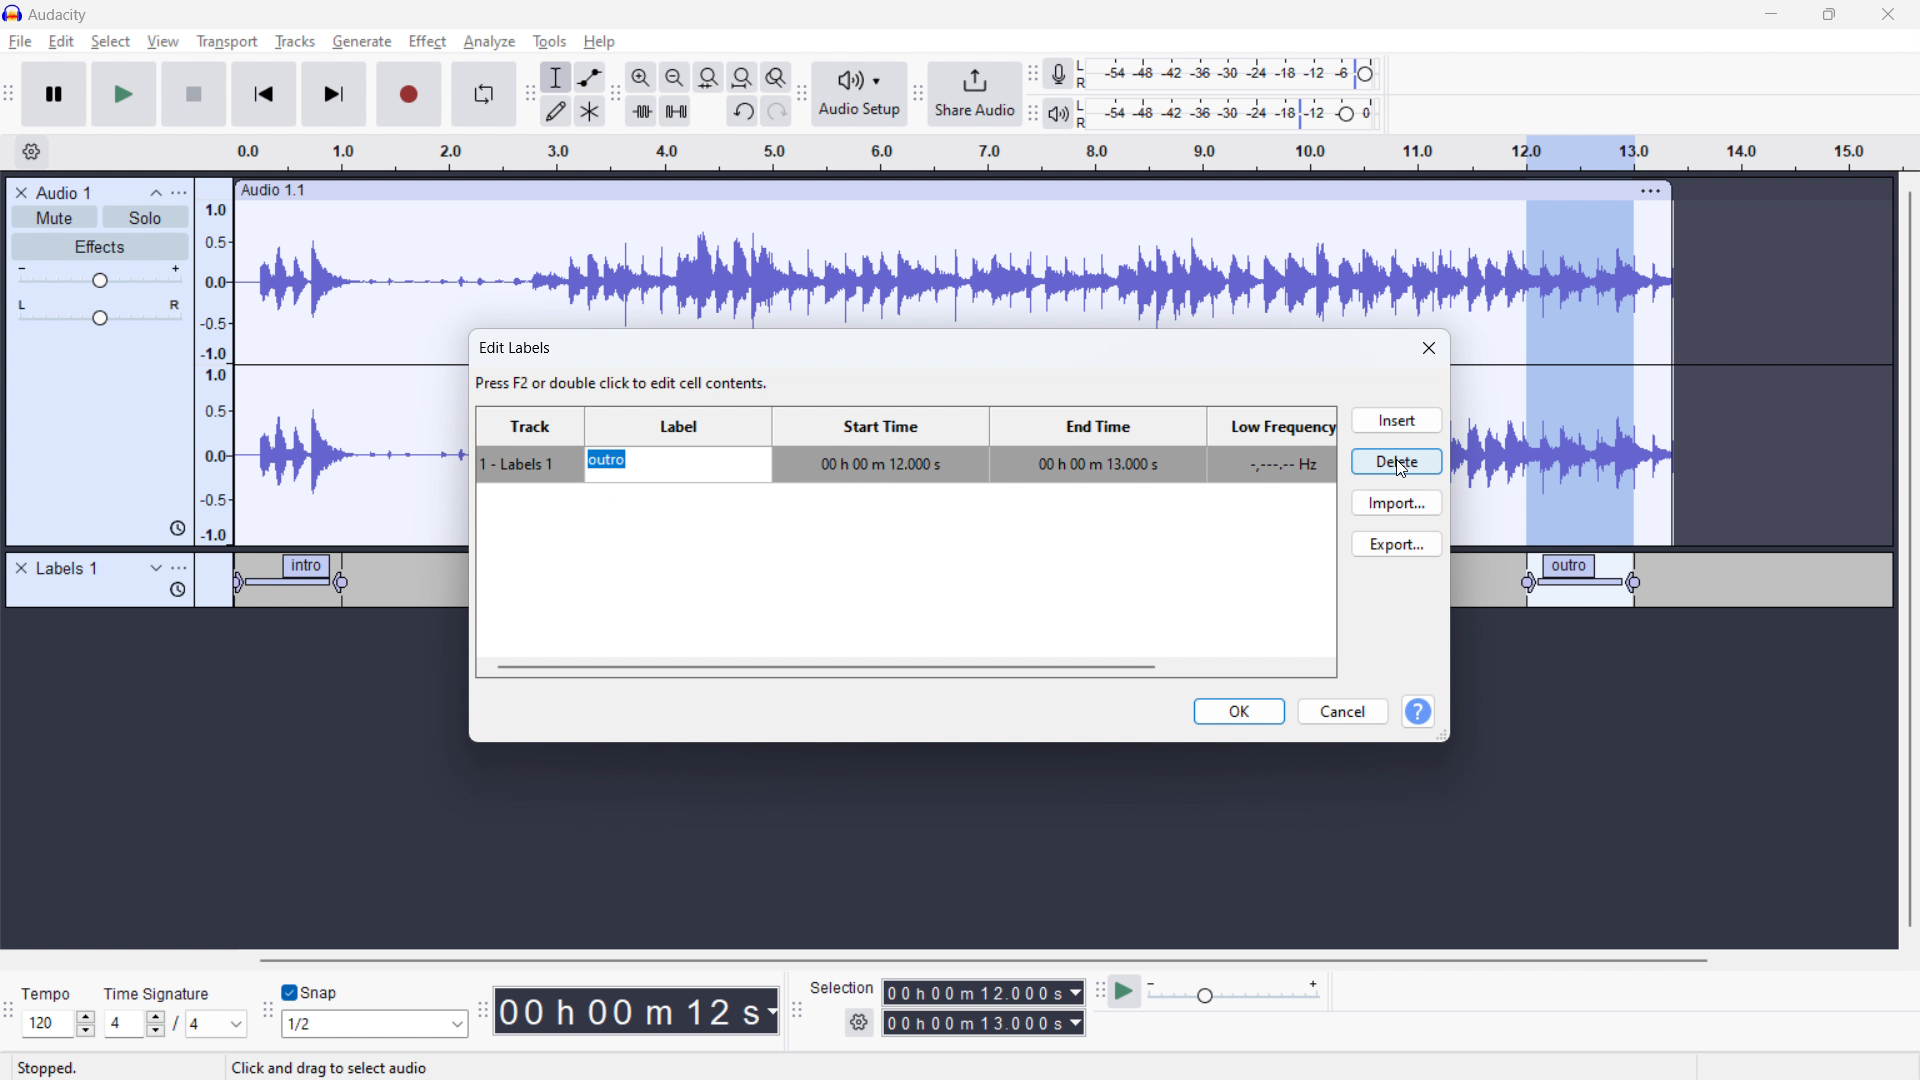 Image resolution: width=1920 pixels, height=1080 pixels. What do you see at coordinates (268, 1013) in the screenshot?
I see `snapping toolbar` at bounding box center [268, 1013].